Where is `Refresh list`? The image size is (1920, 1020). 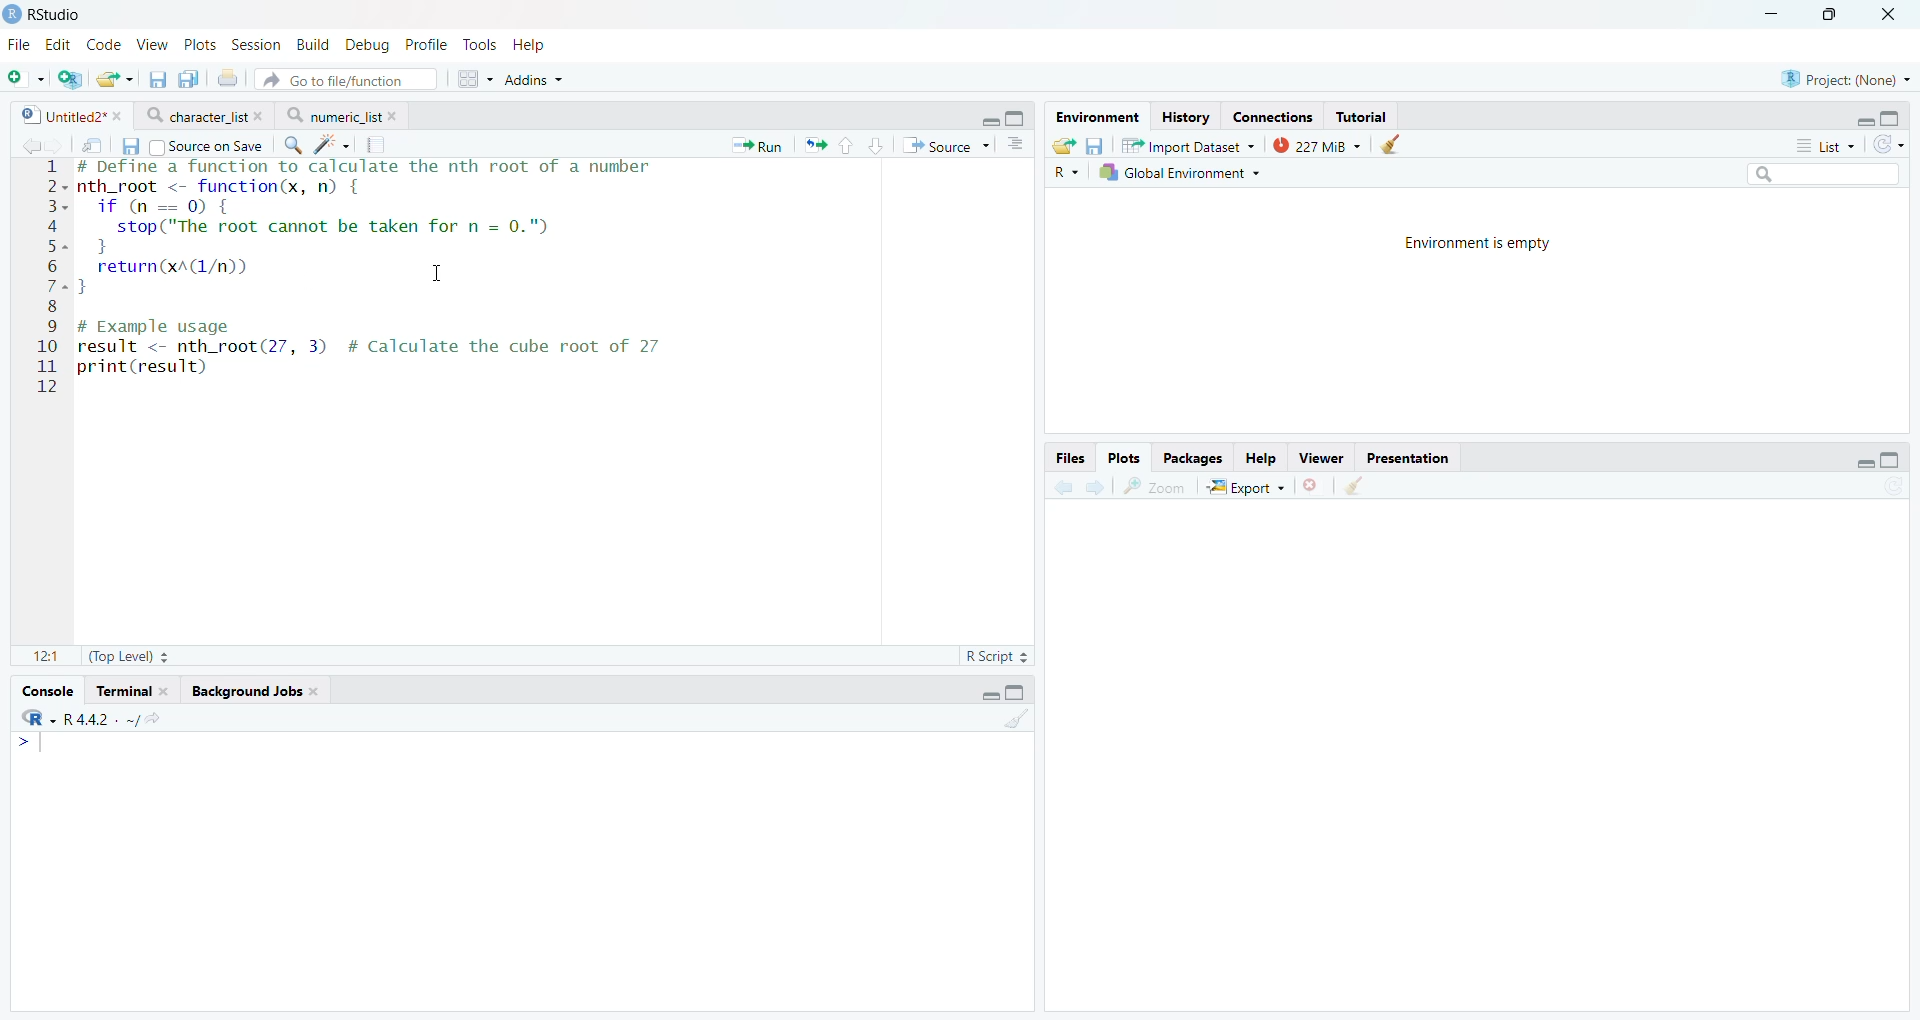
Refresh list is located at coordinates (1888, 144).